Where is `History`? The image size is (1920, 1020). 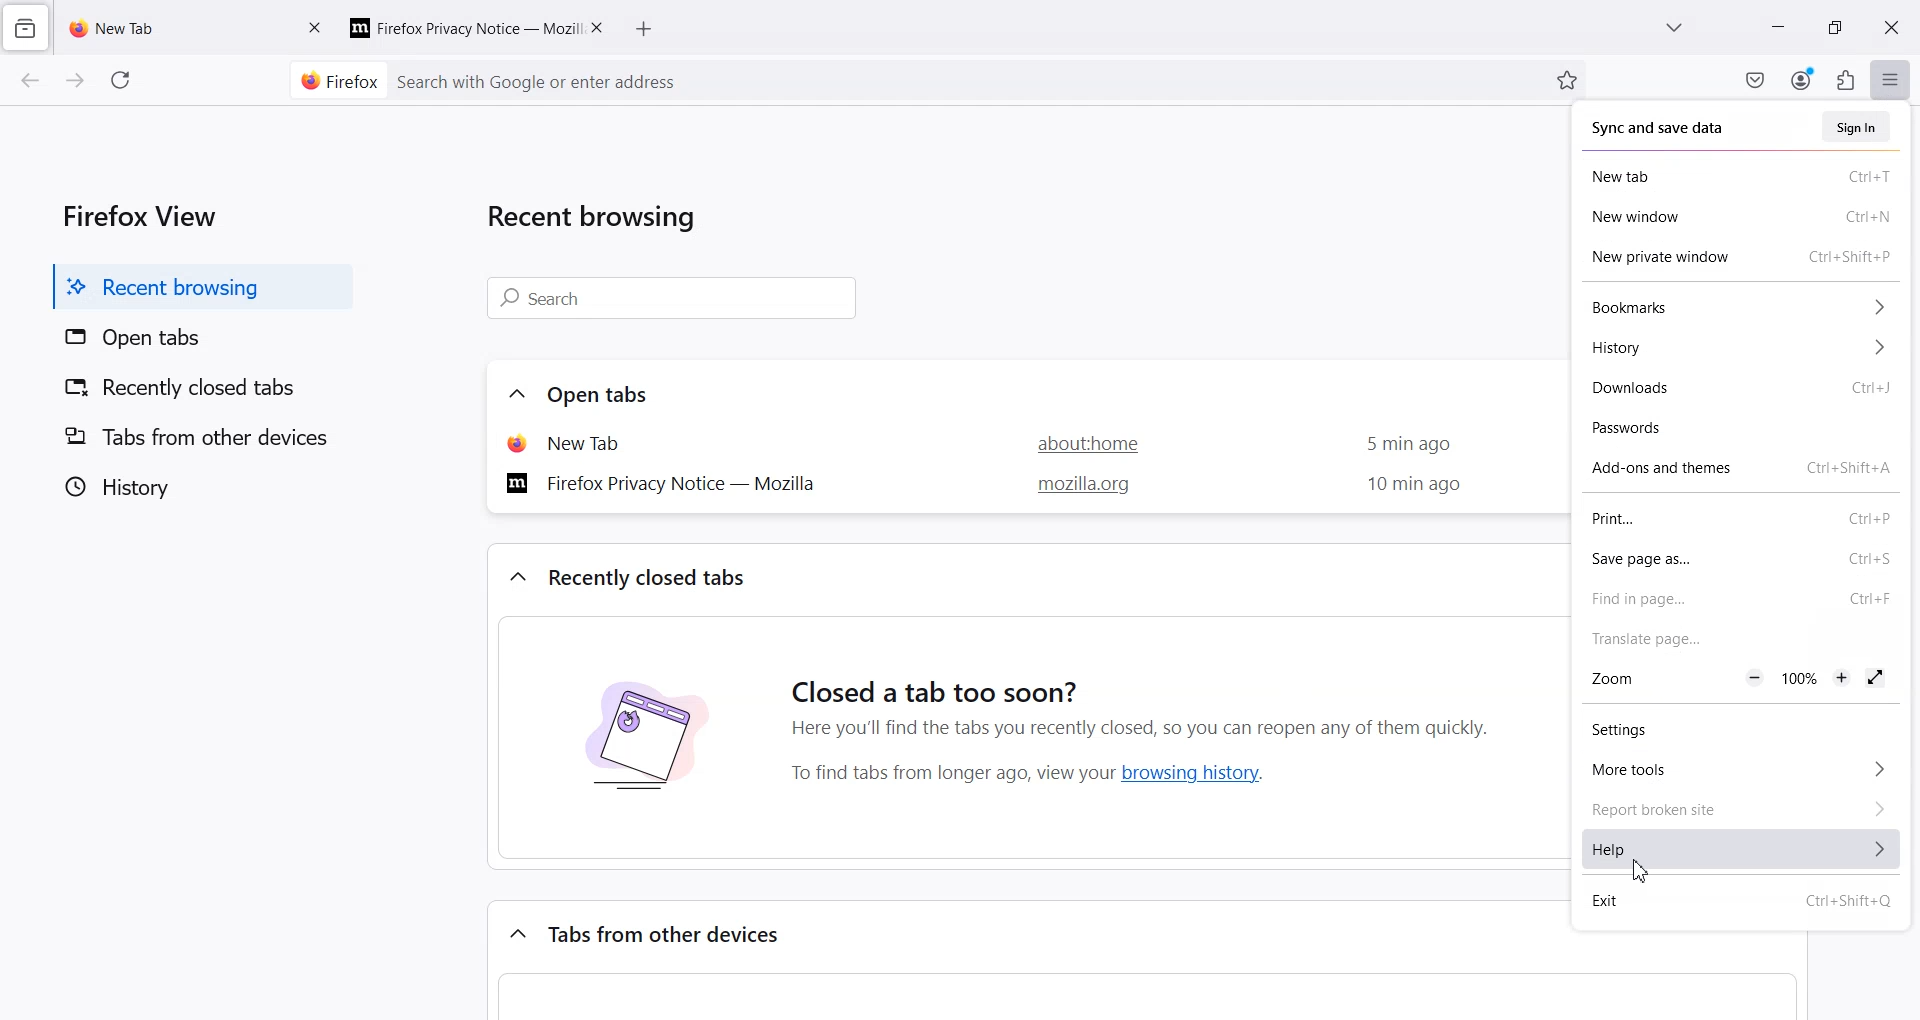
History is located at coordinates (1739, 350).